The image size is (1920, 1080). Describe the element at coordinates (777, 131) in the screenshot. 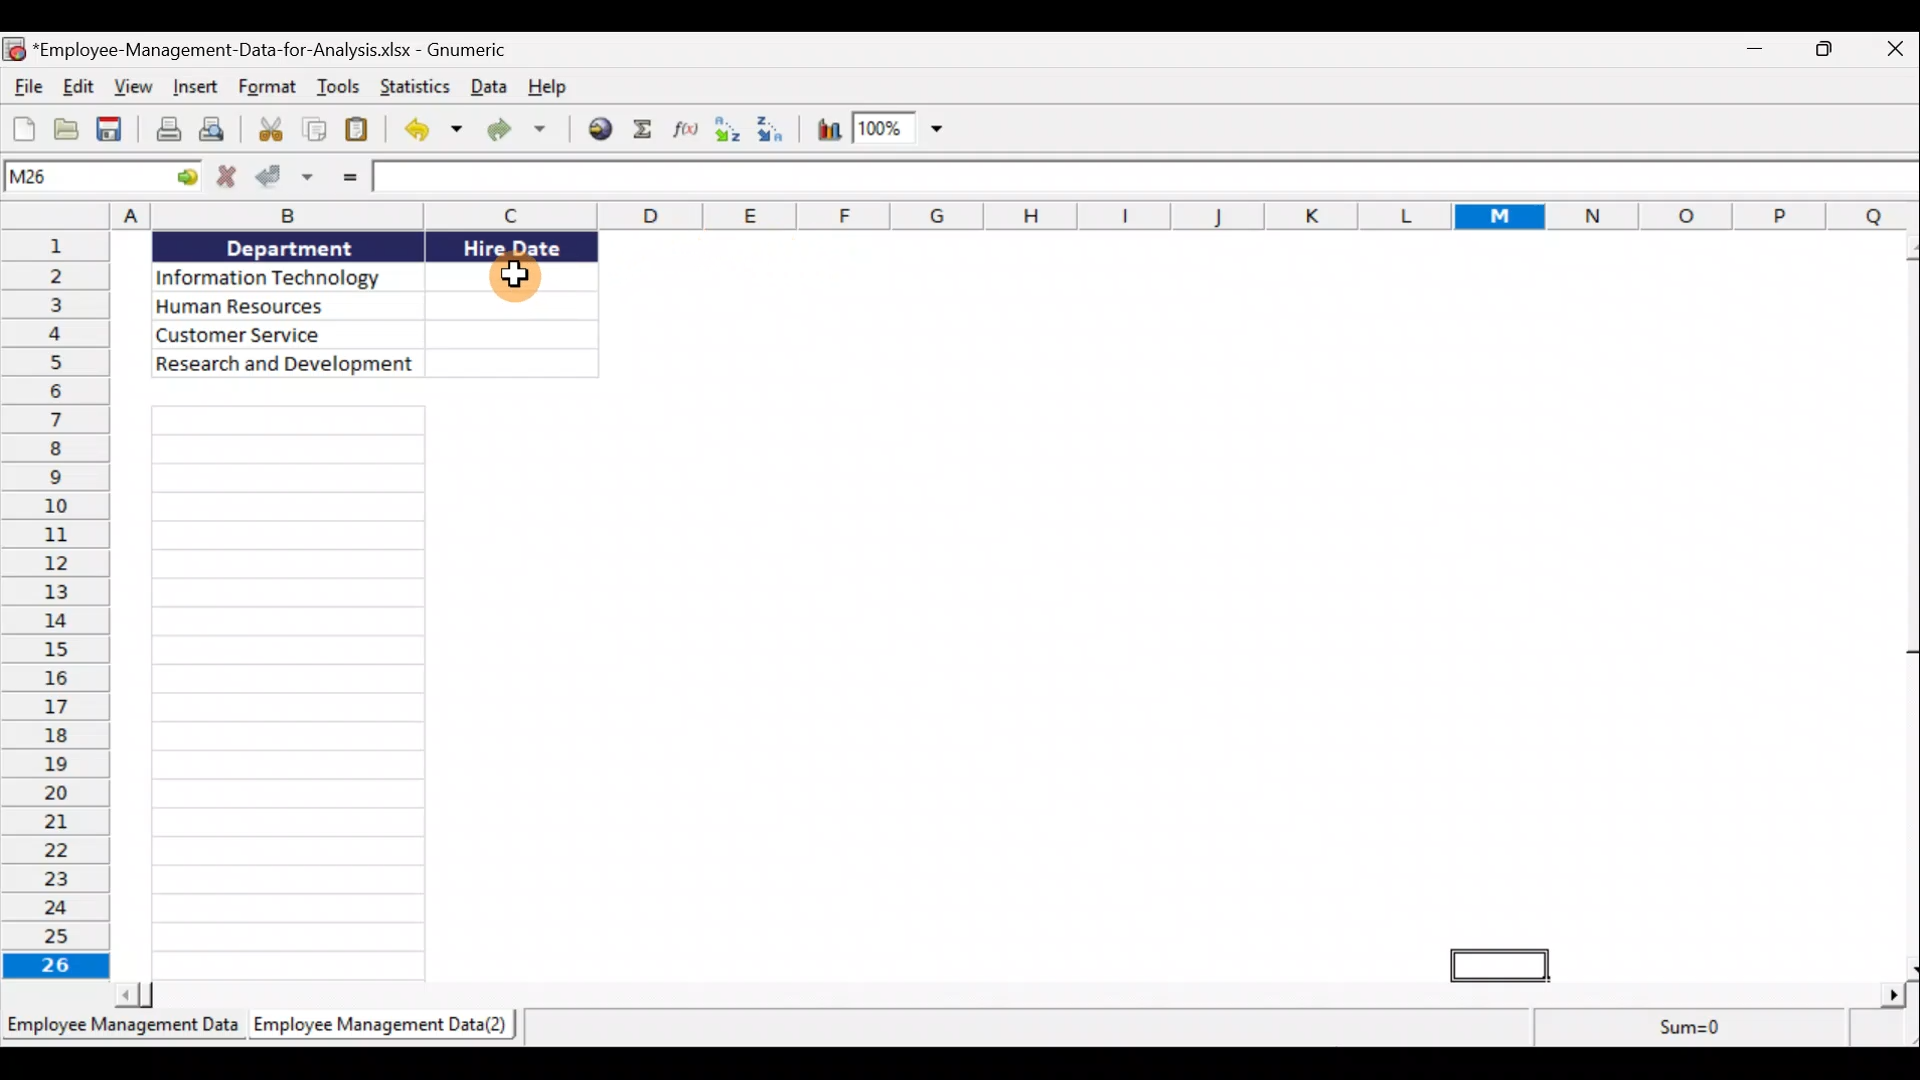

I see `Sort Descending` at that location.